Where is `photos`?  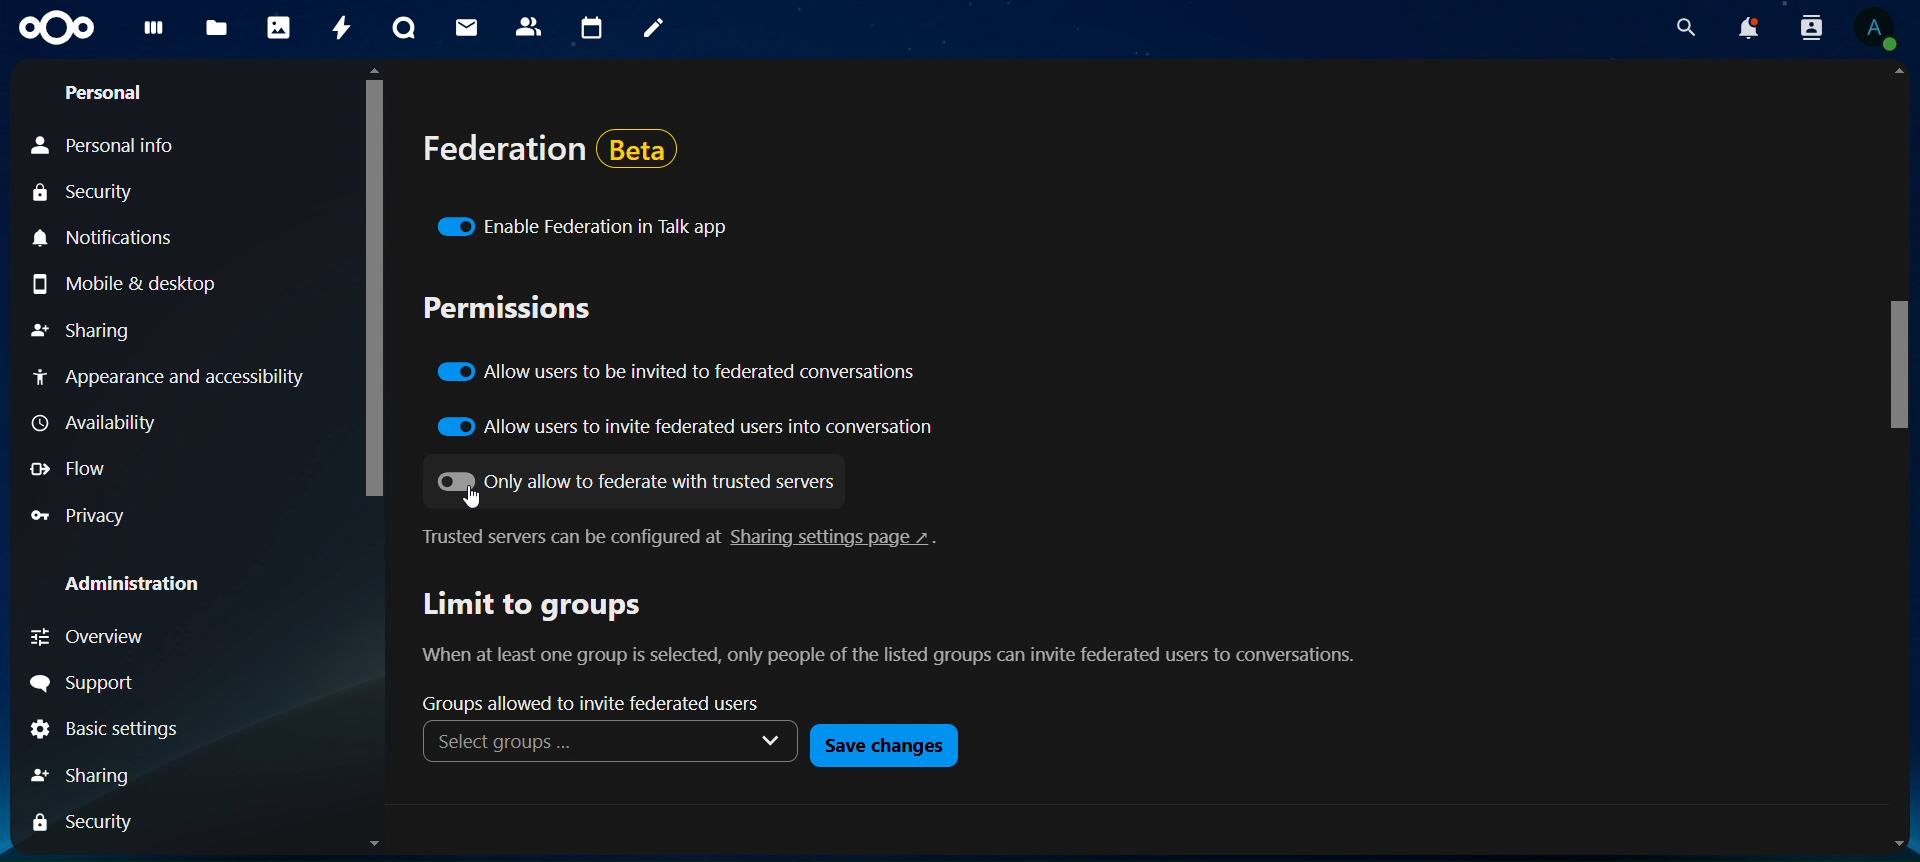
photos is located at coordinates (280, 28).